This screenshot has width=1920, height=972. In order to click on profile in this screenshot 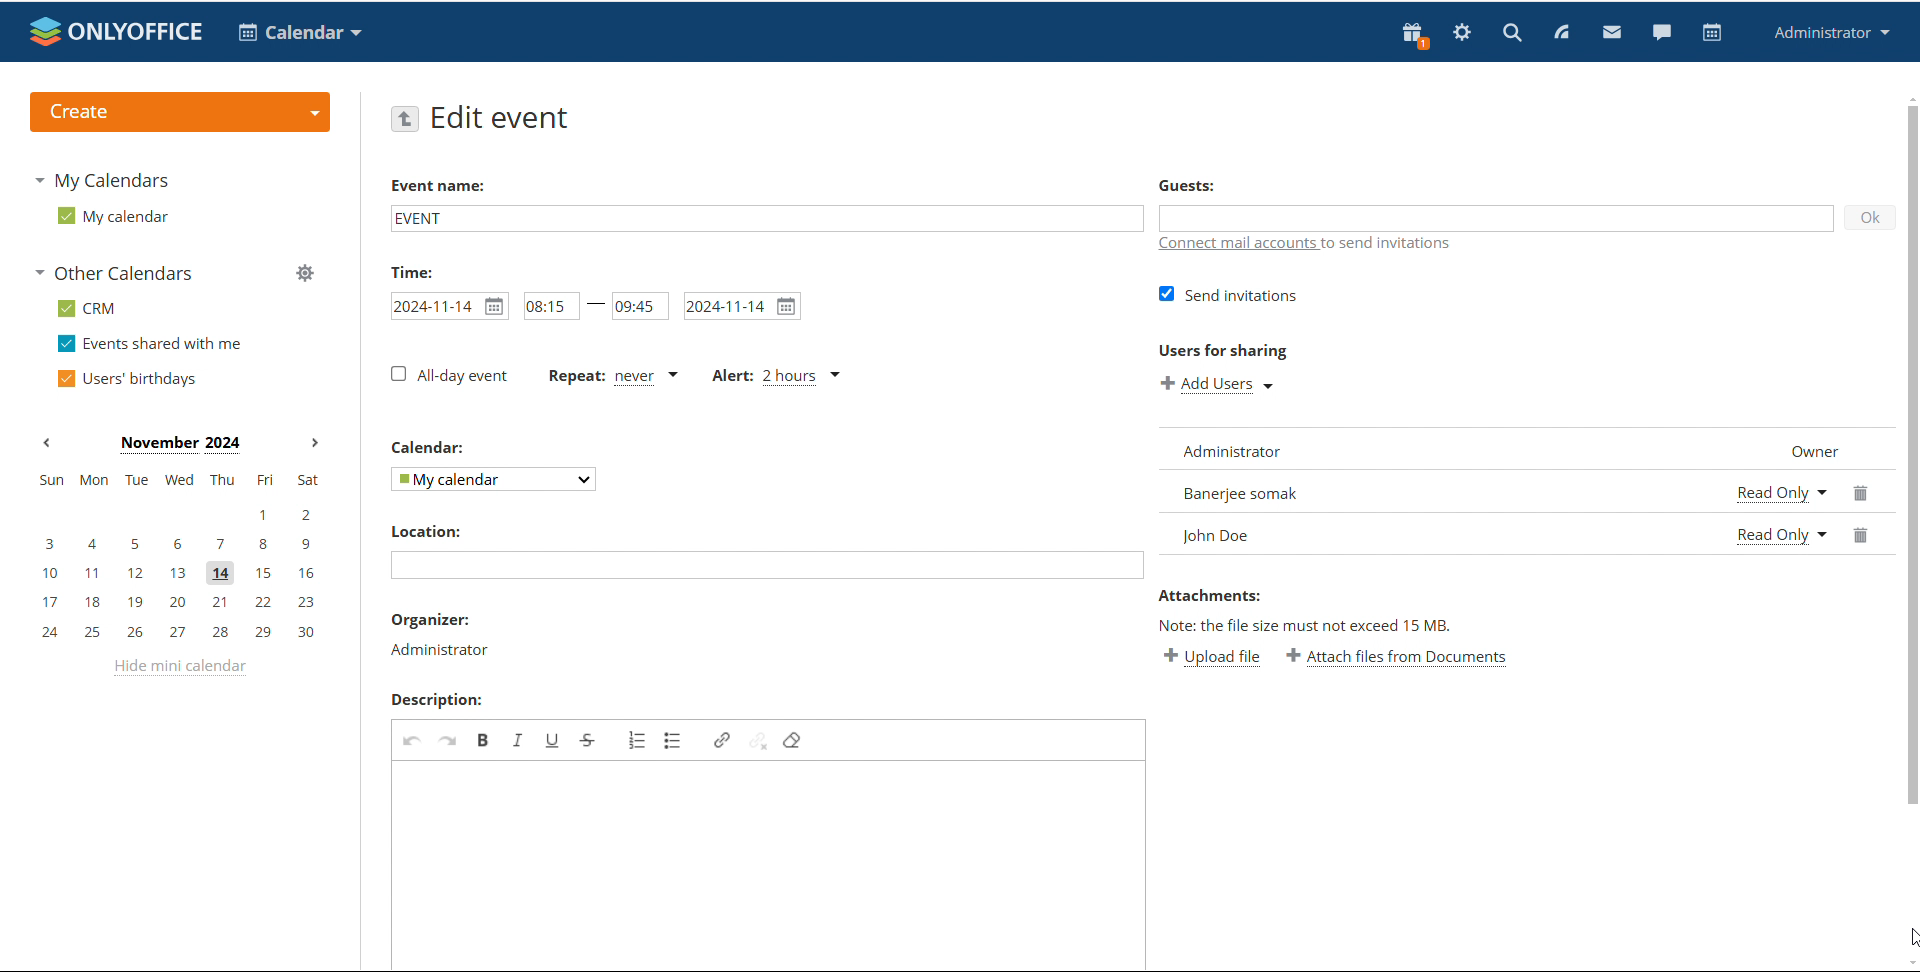, I will do `click(1828, 33)`.